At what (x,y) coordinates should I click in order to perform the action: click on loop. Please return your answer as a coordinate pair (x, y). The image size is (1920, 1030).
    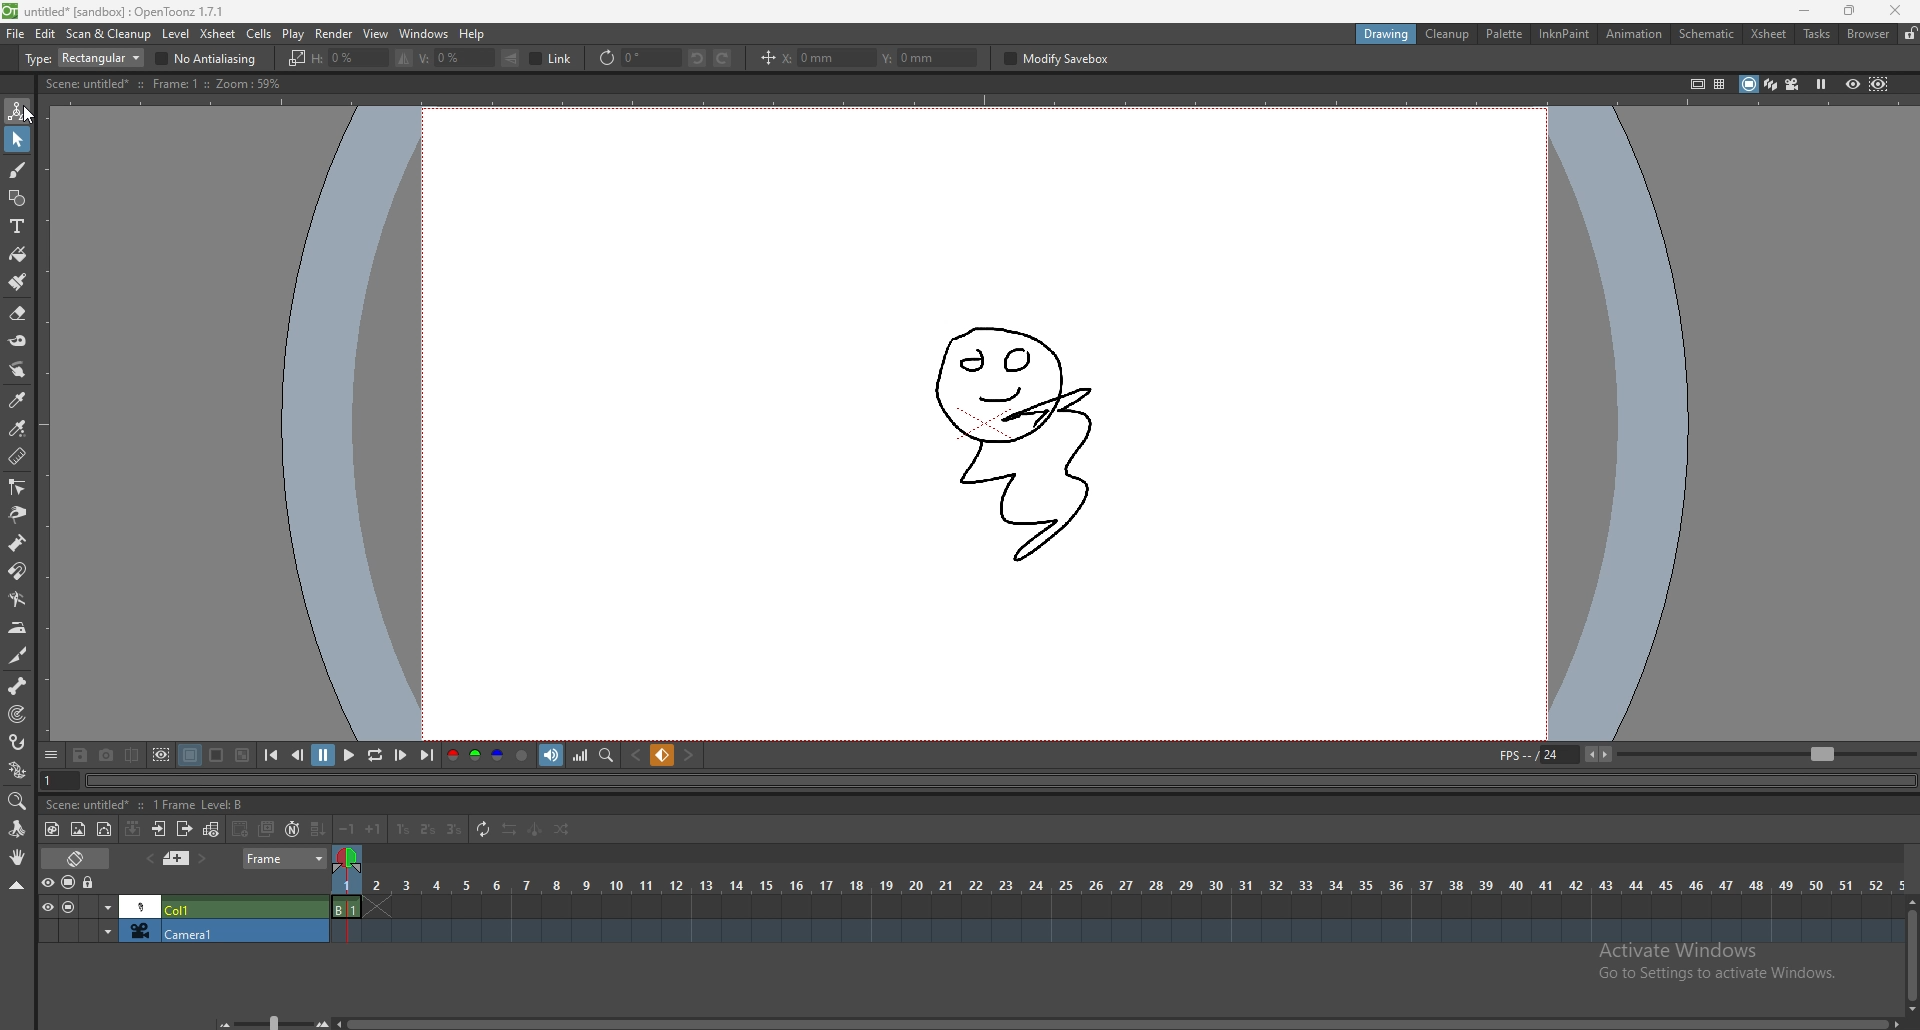
    Looking at the image, I should click on (375, 755).